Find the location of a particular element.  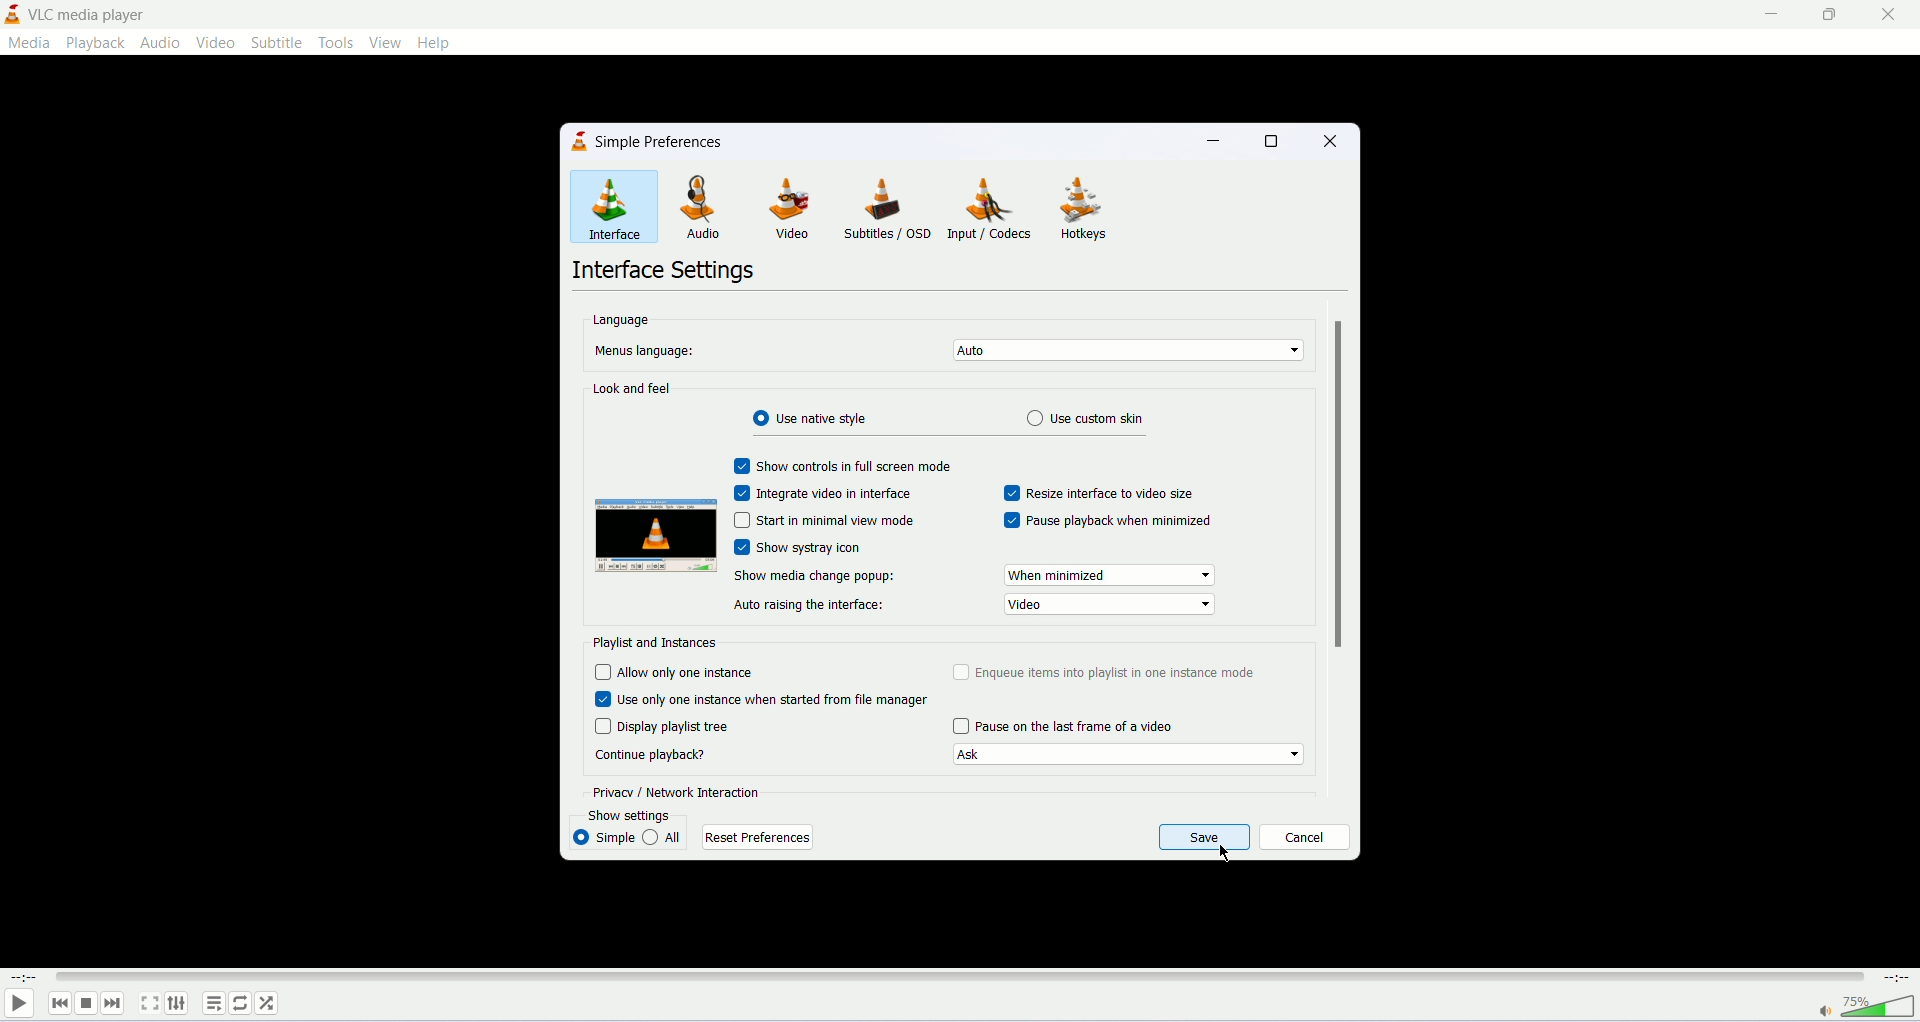

image is located at coordinates (654, 535).